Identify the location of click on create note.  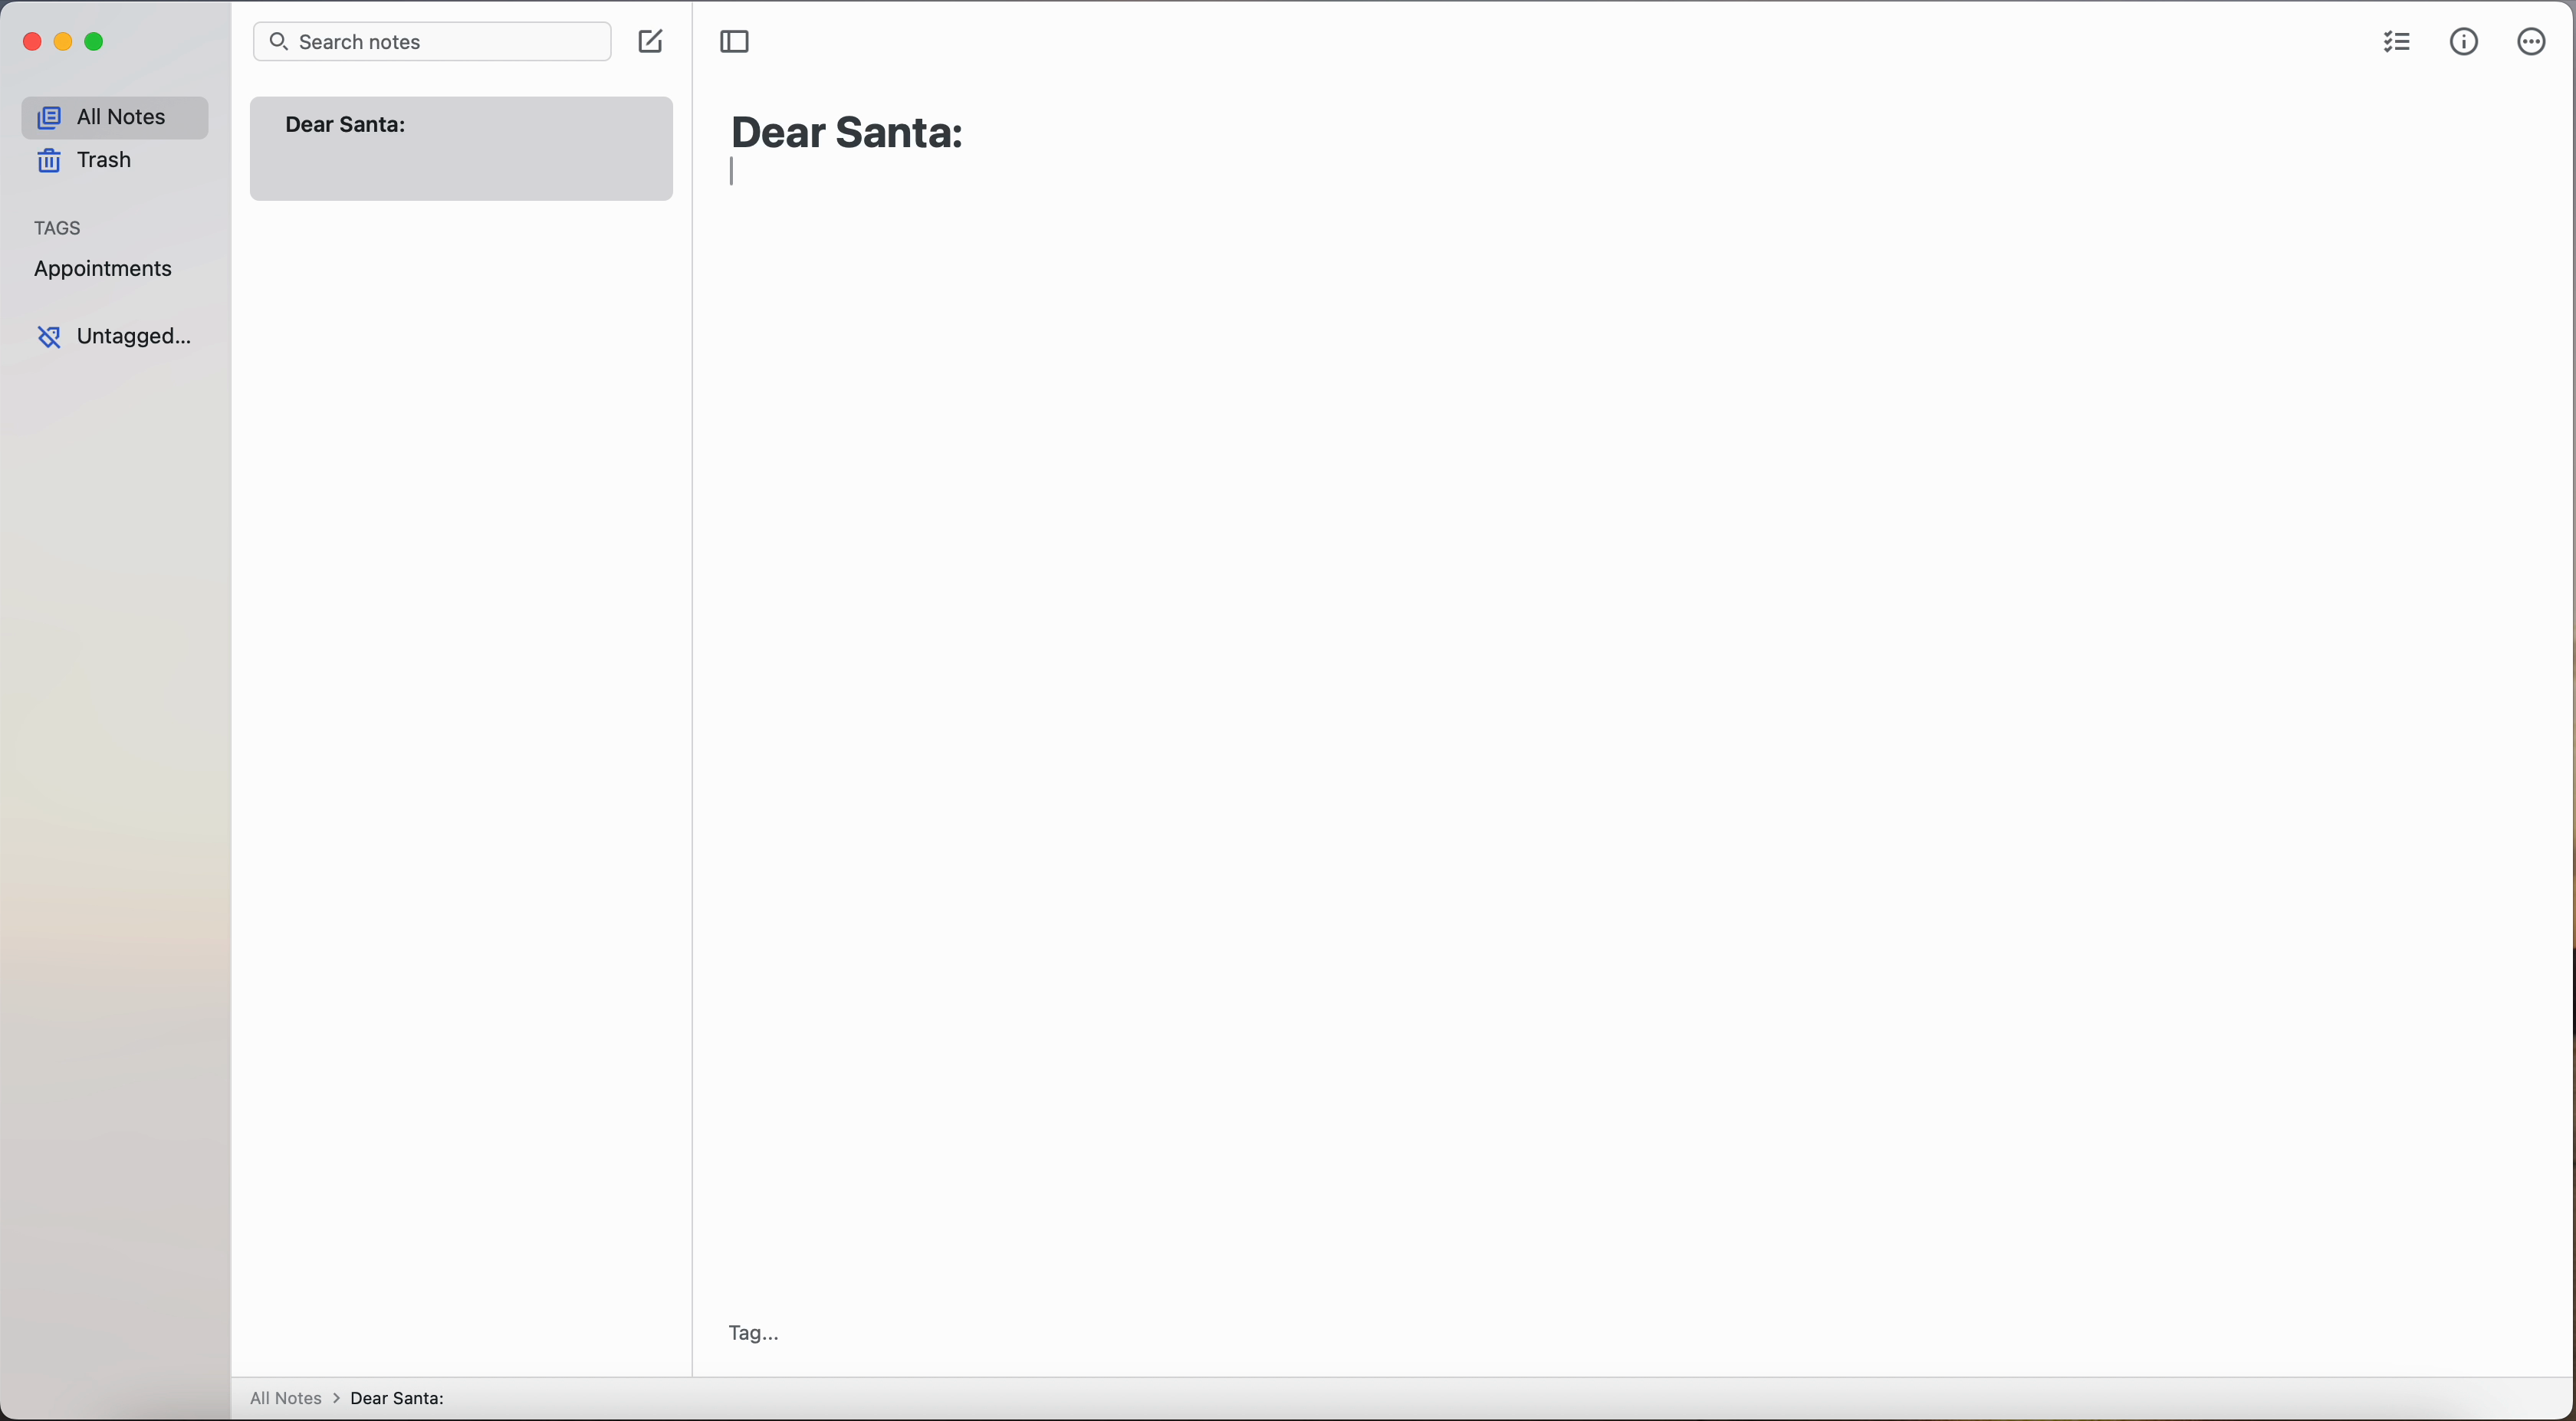
(655, 46).